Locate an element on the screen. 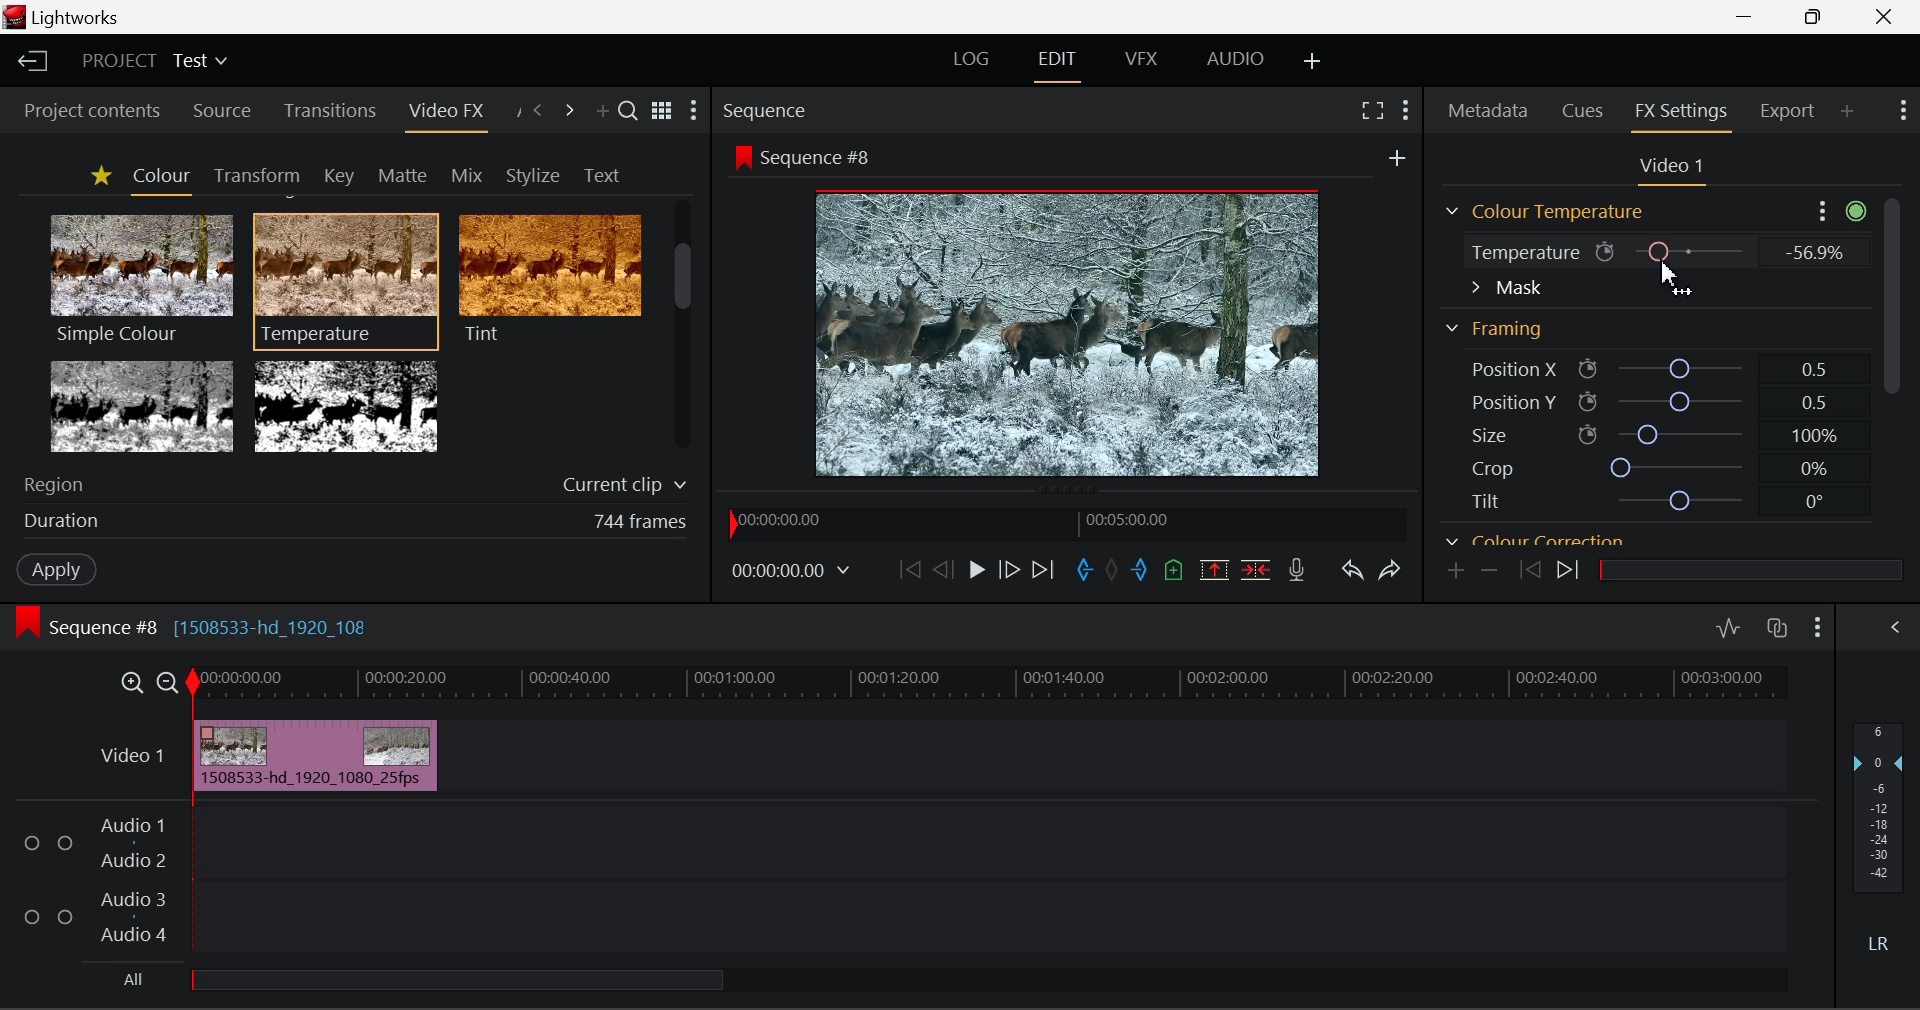 The height and width of the screenshot is (1010, 1920). Matte is located at coordinates (402, 175).